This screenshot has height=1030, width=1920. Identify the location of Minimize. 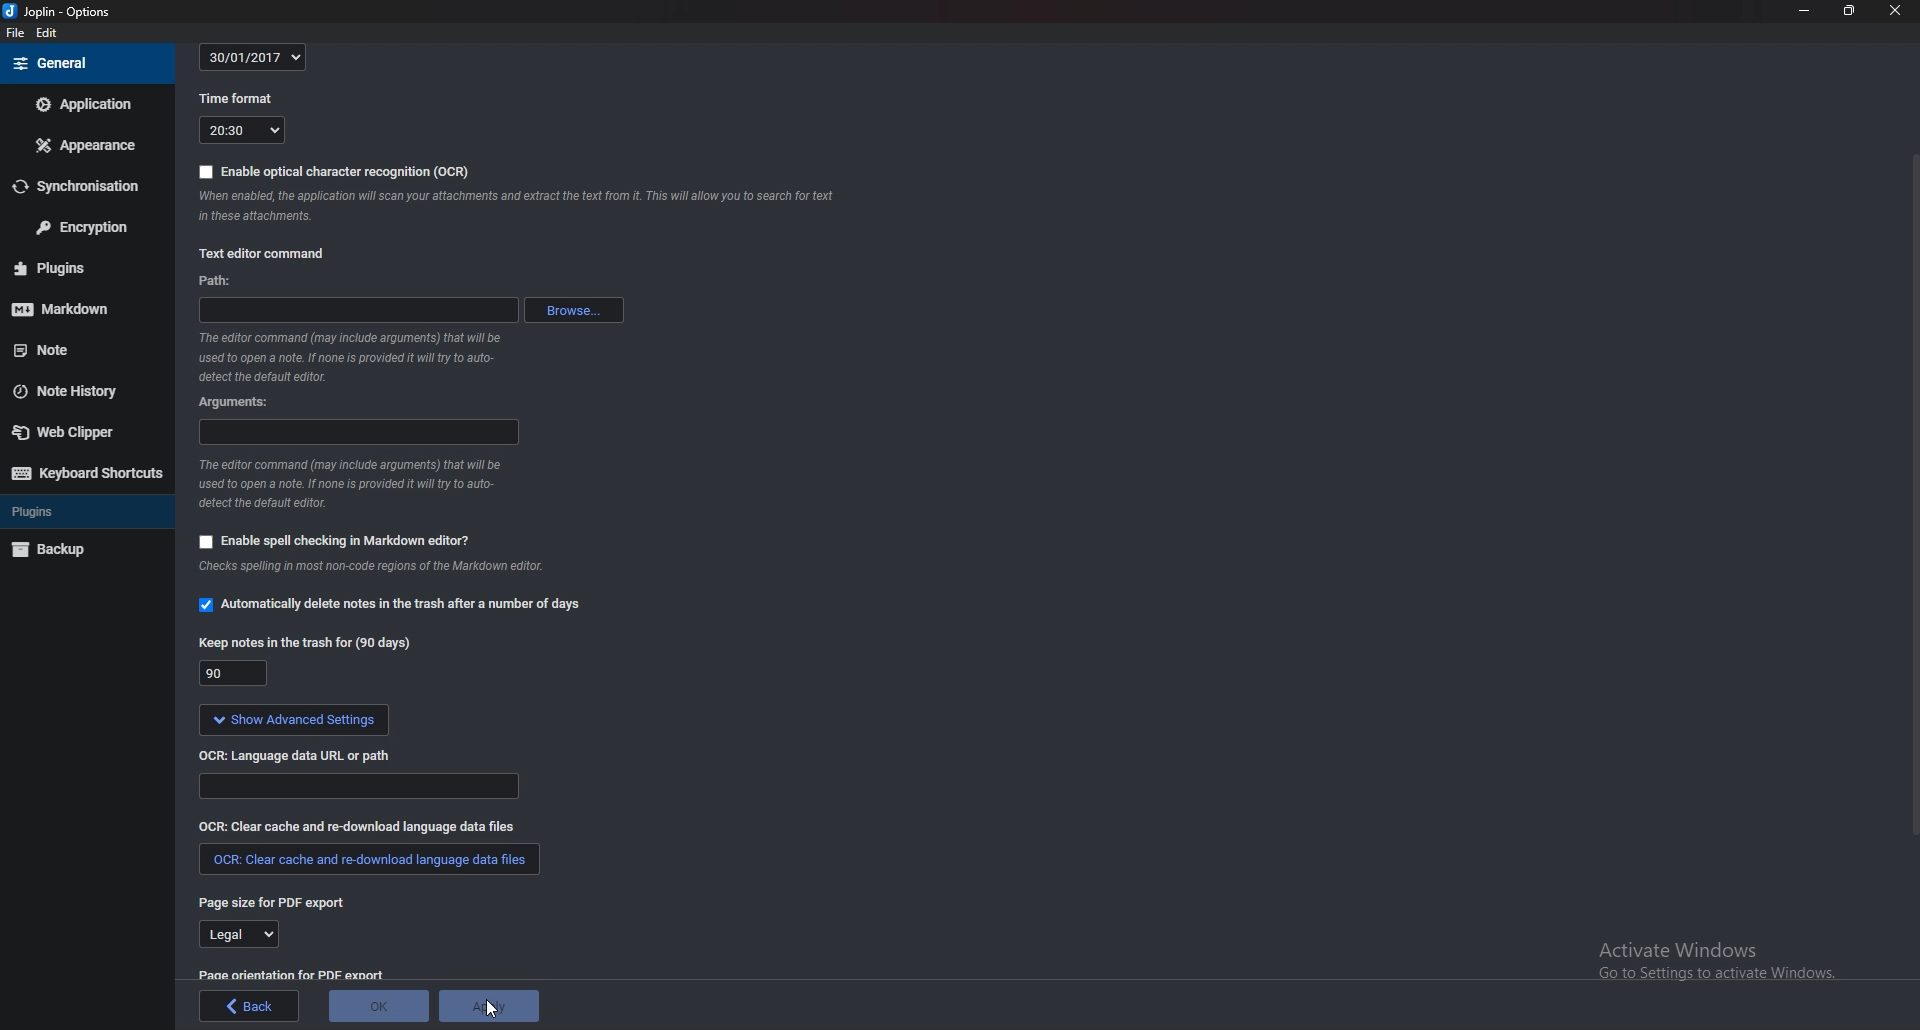
(1805, 11).